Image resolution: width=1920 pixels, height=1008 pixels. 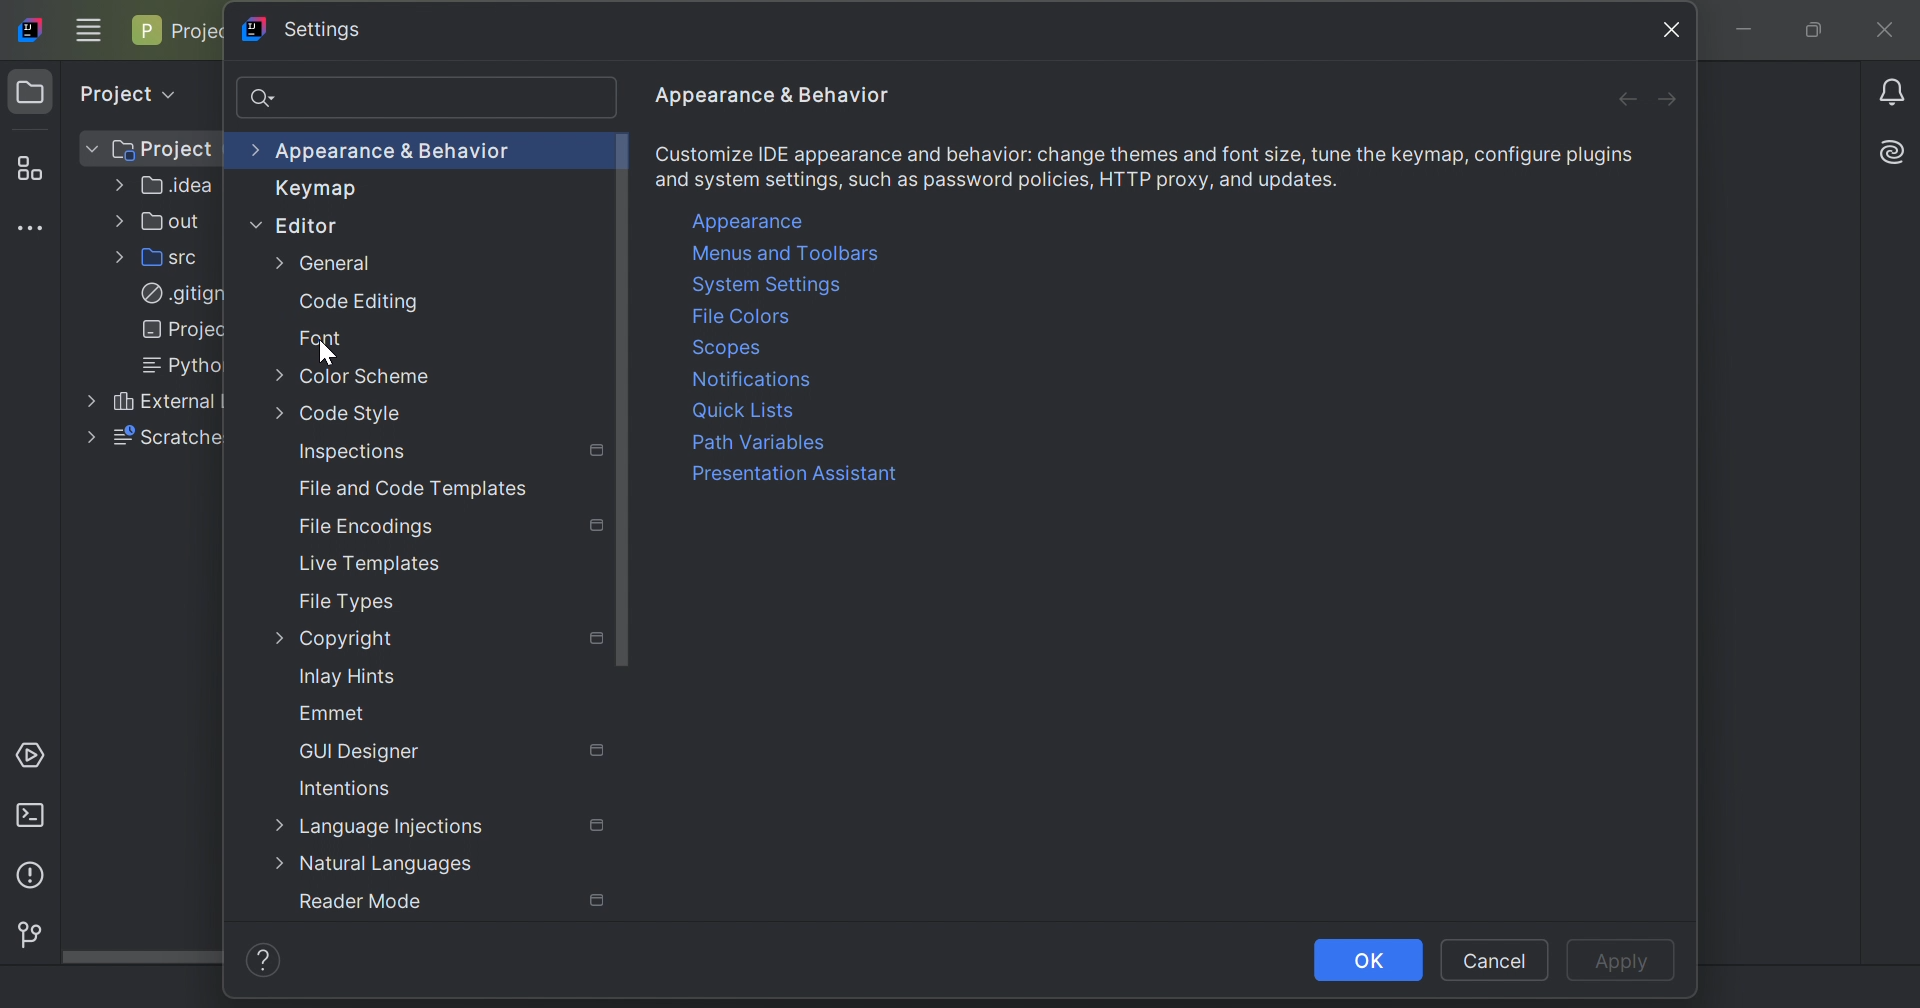 I want to click on cursor, so click(x=327, y=351).